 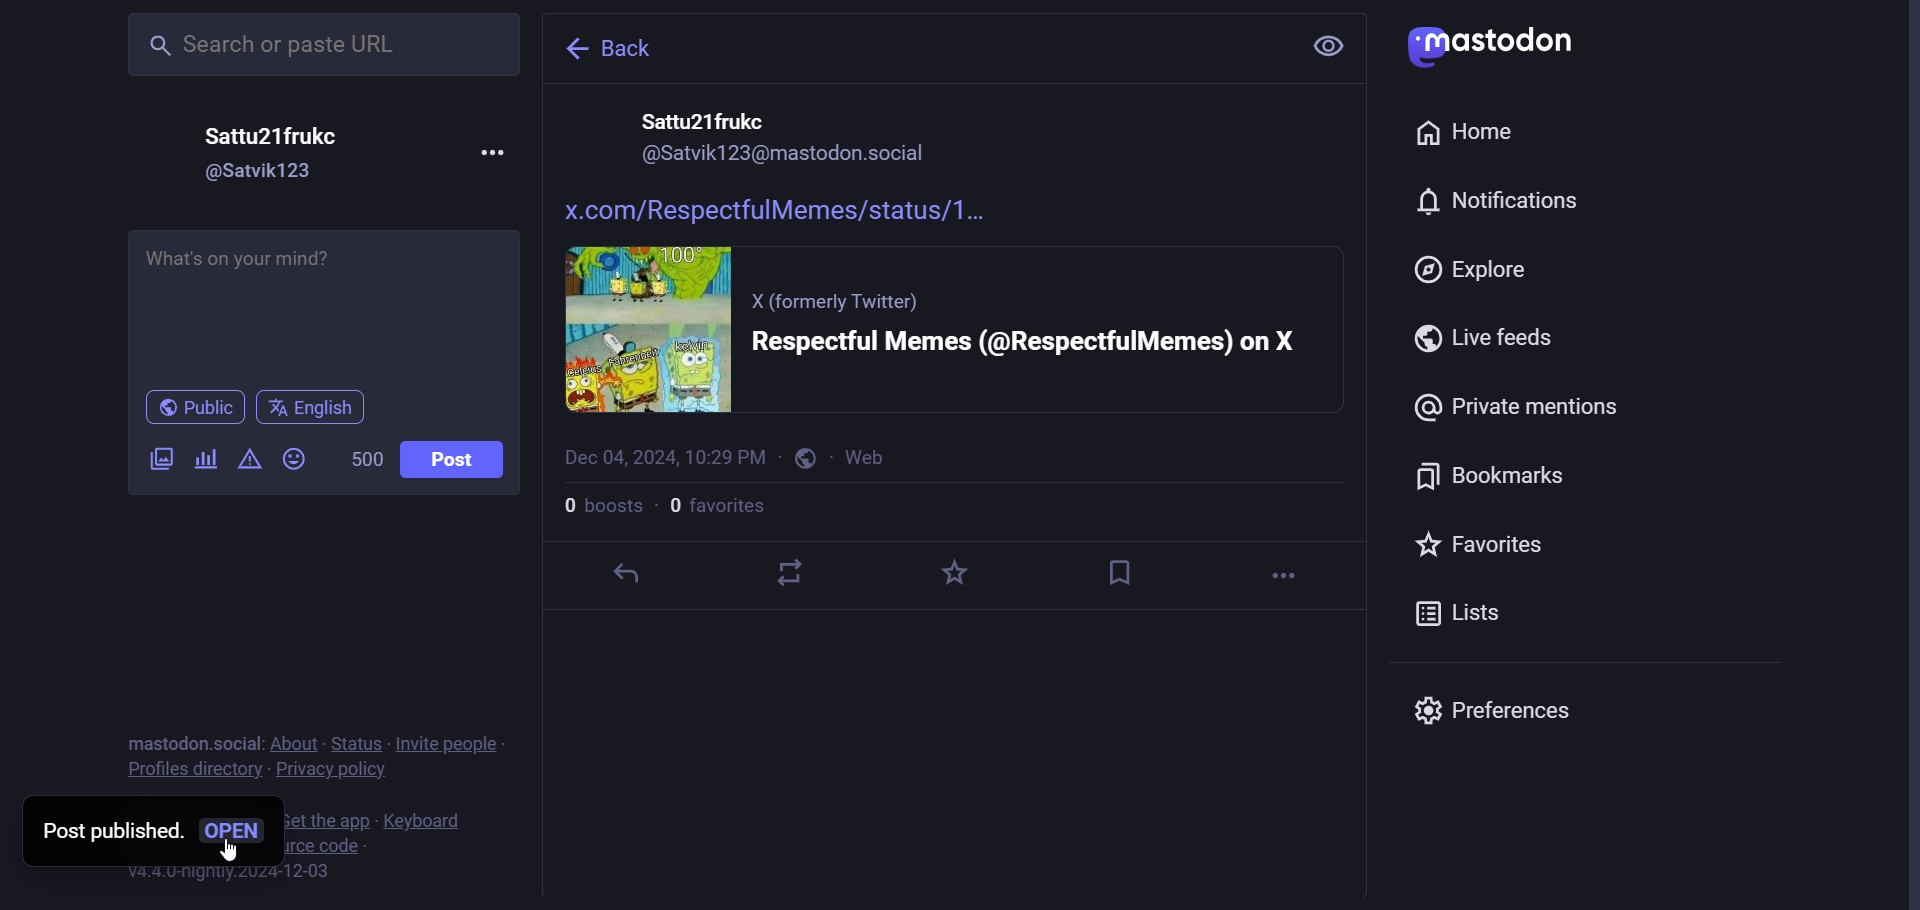 What do you see at coordinates (109, 832) in the screenshot?
I see `post published` at bounding box center [109, 832].